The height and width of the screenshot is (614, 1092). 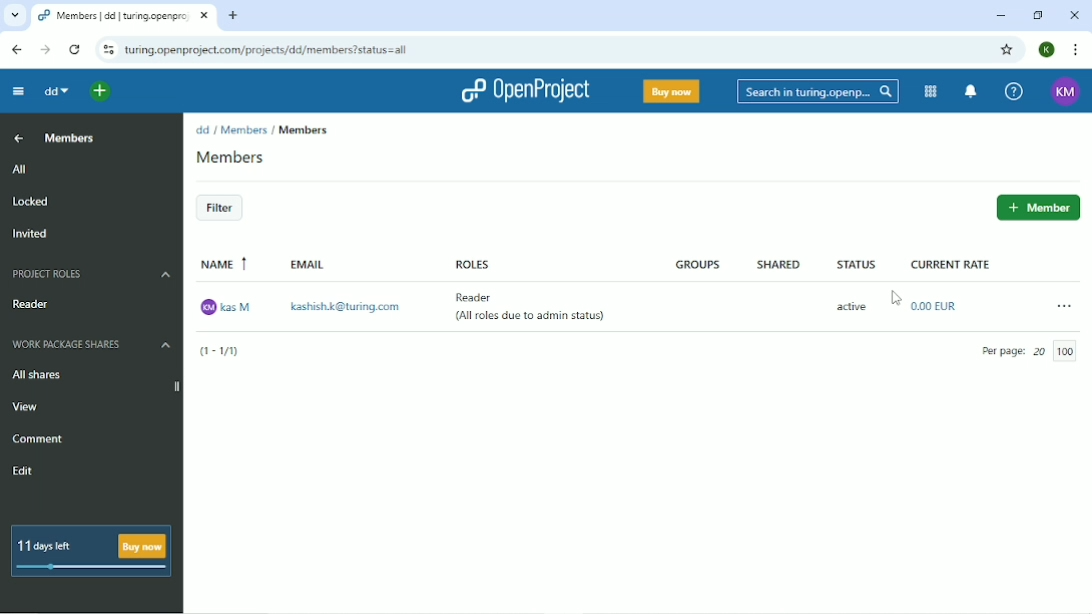 I want to click on Per page 20/100, so click(x=1036, y=350).